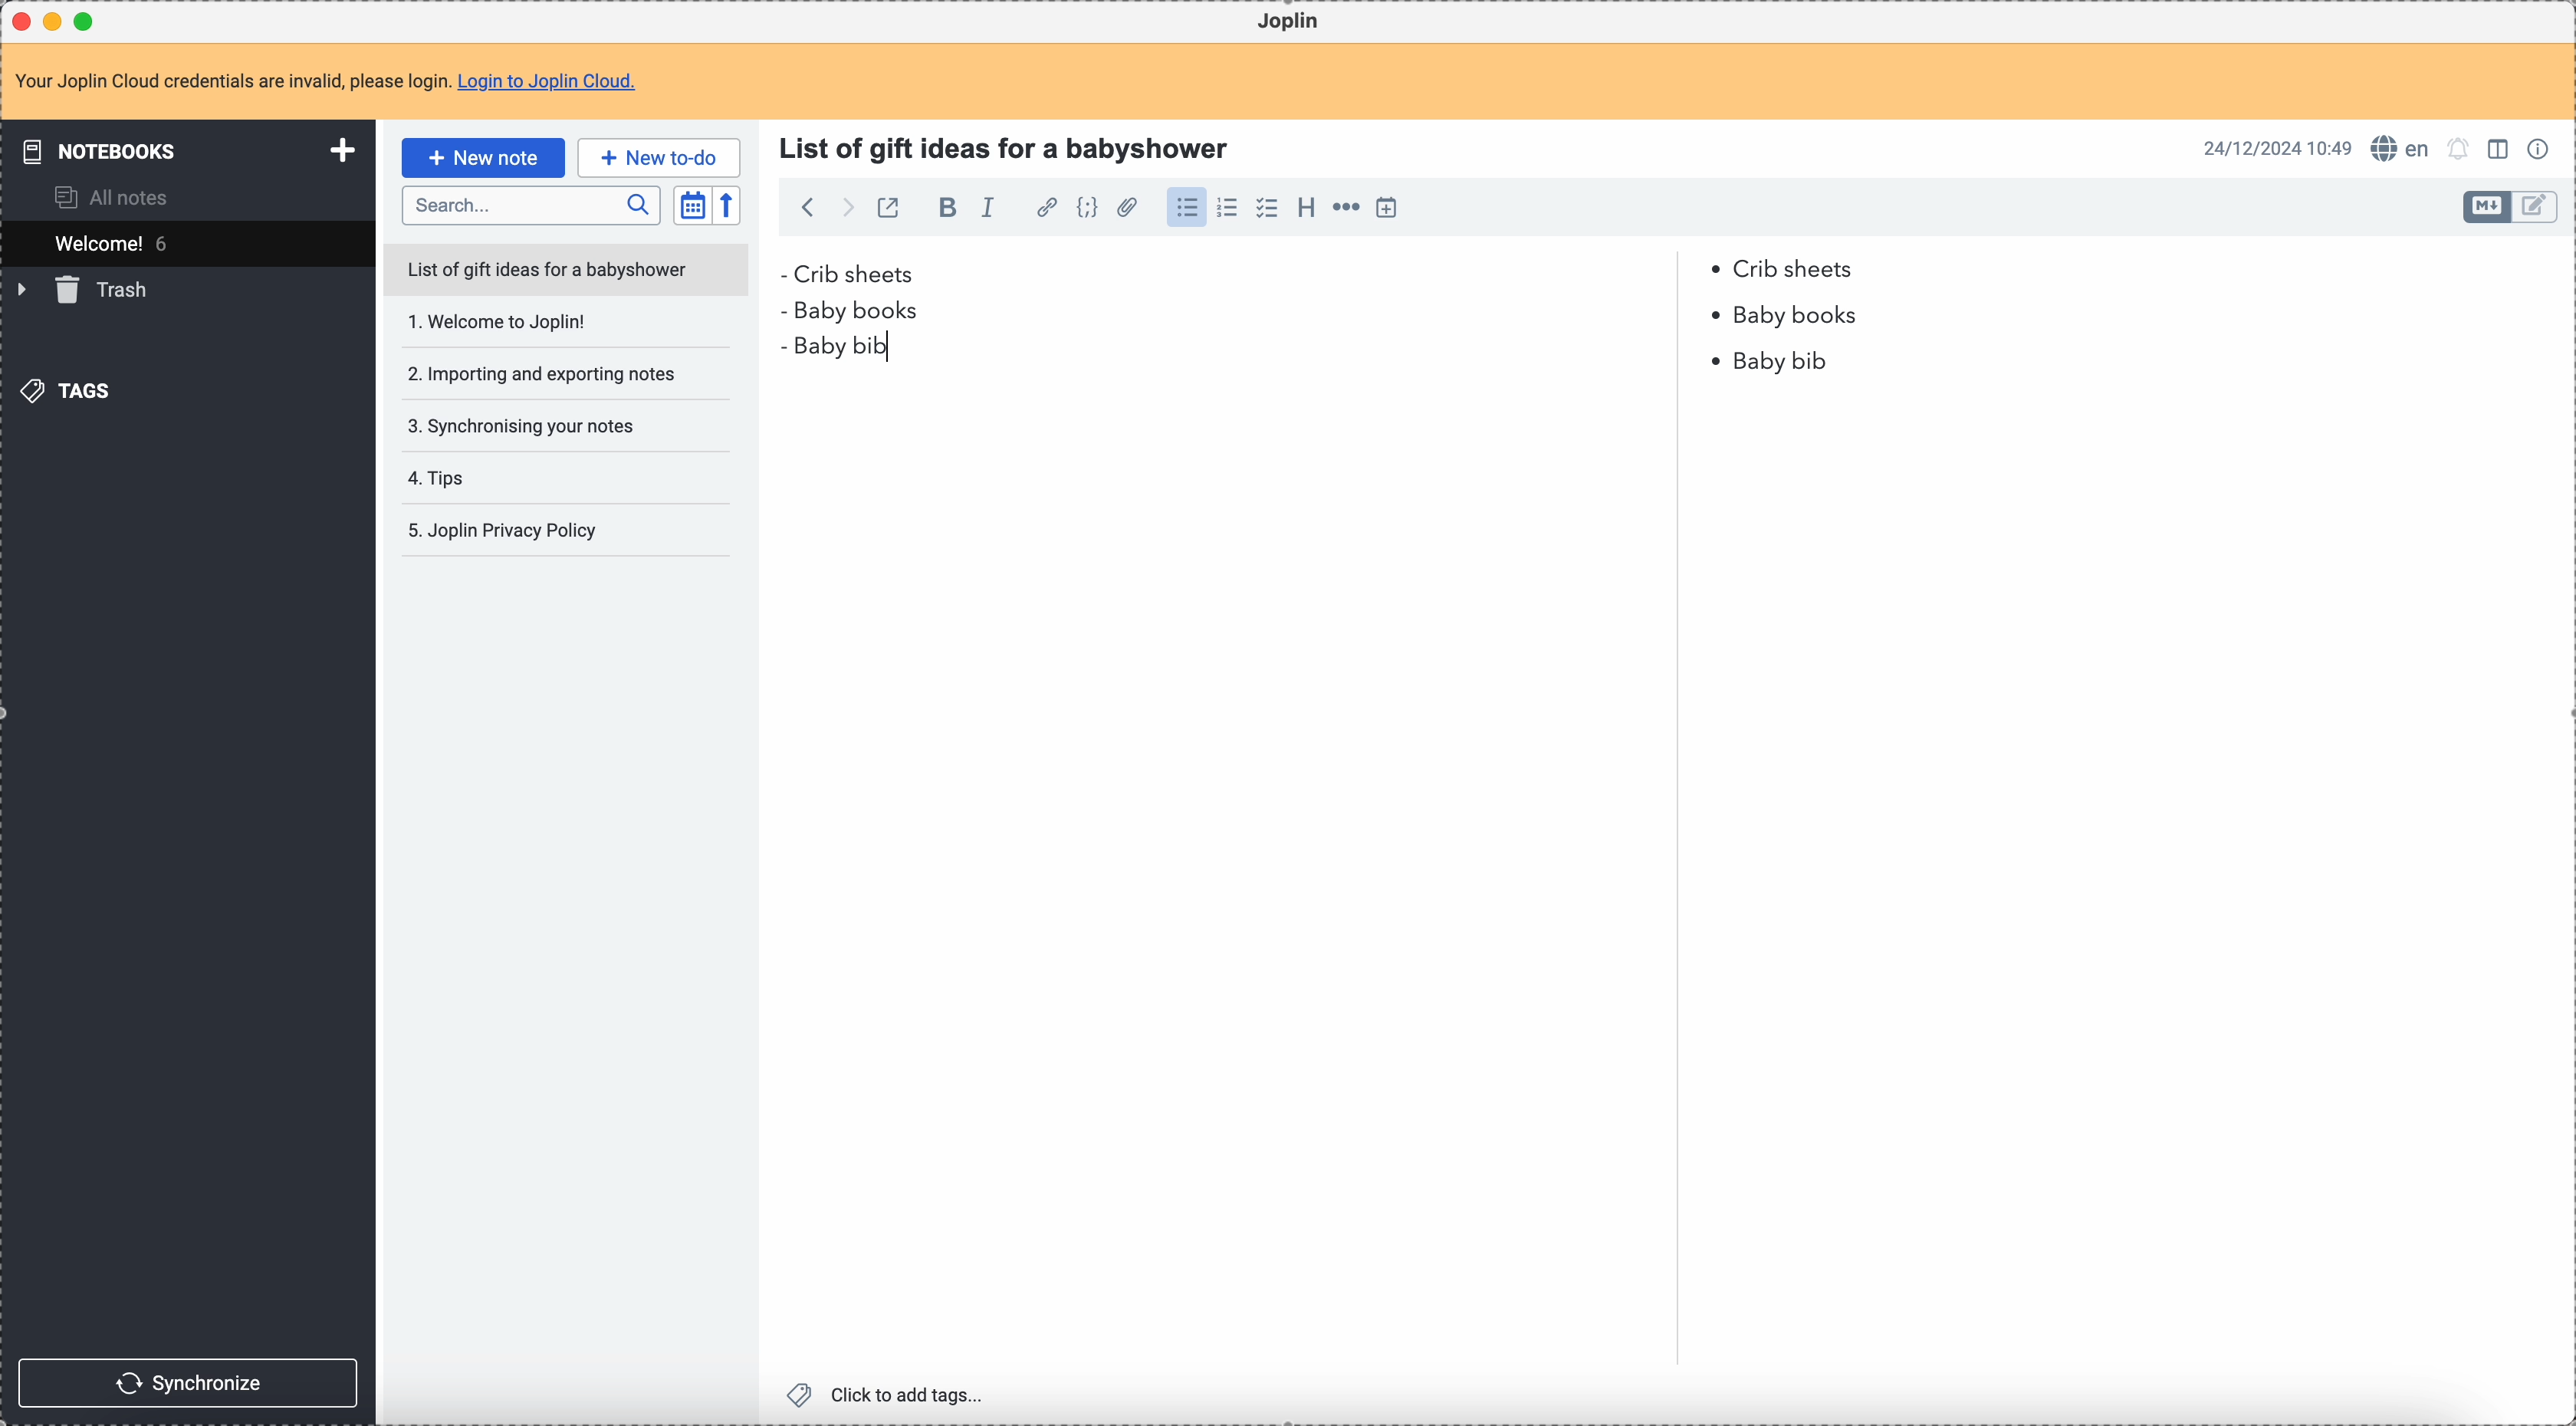  I want to click on maximize Joplin, so click(89, 20).